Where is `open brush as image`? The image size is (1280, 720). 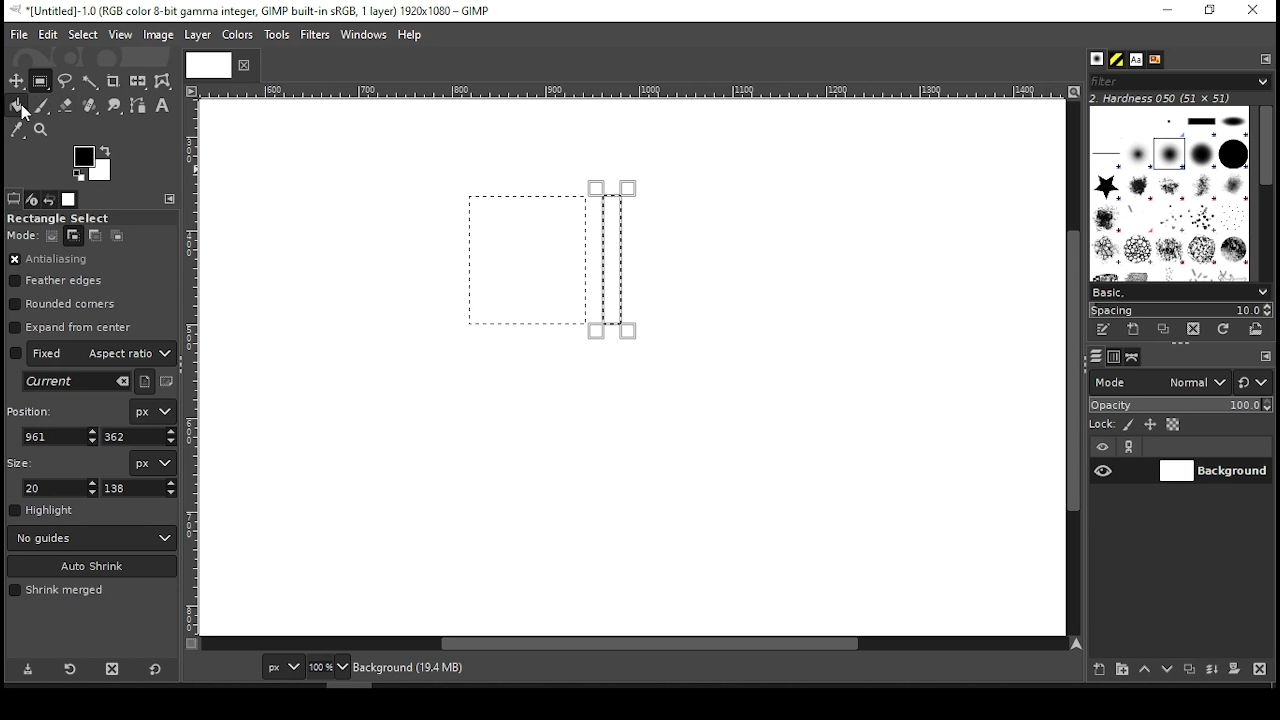
open brush as image is located at coordinates (1257, 329).